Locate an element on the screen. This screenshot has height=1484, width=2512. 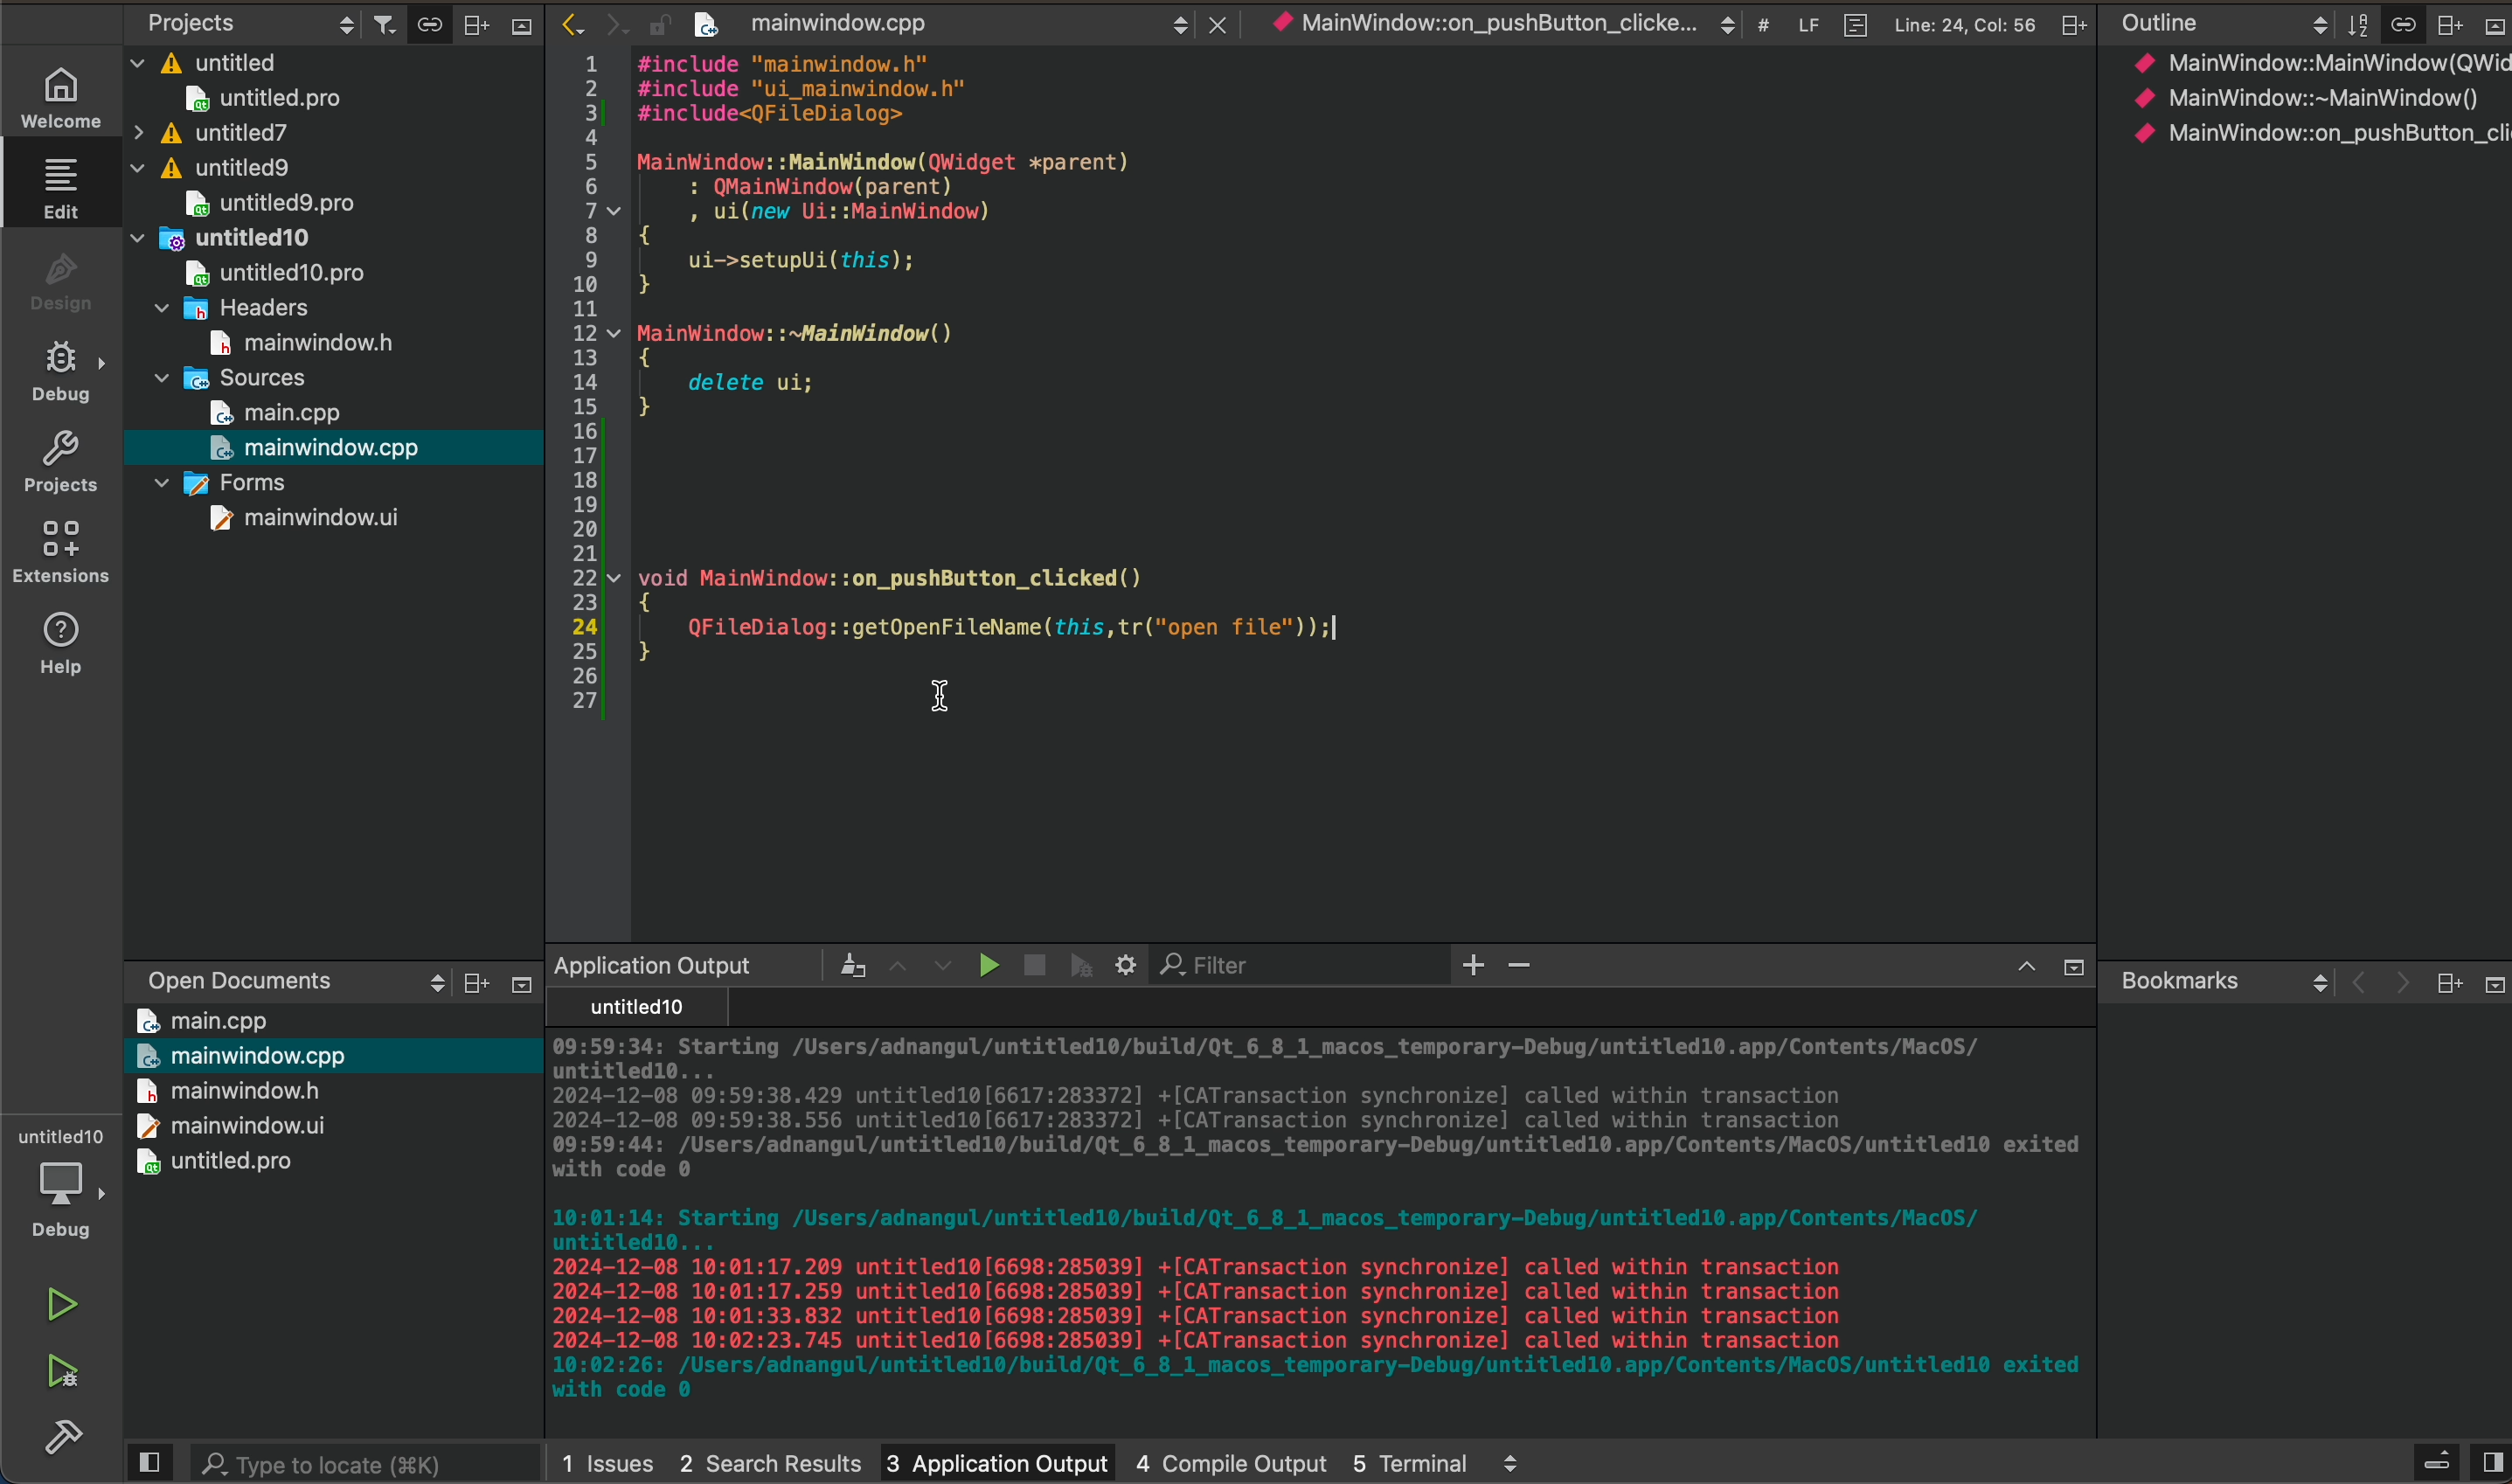
5 terminal is located at coordinates (1410, 1458).